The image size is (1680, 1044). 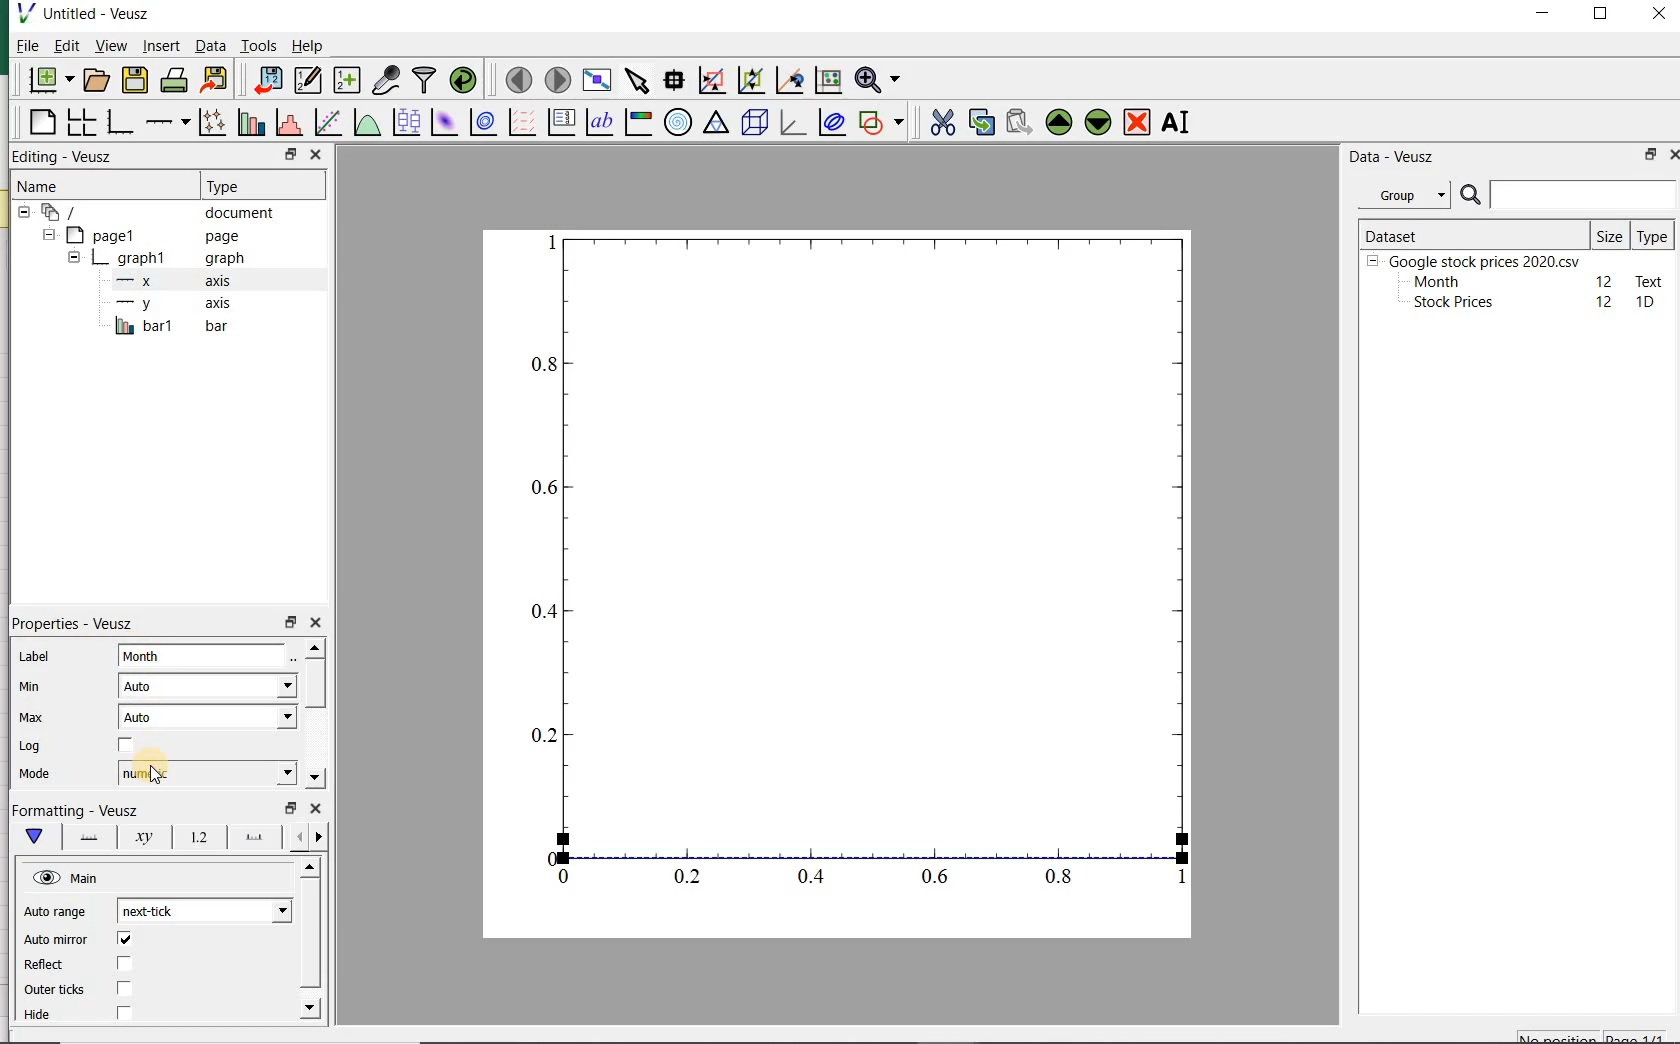 I want to click on Auto minor, so click(x=56, y=940).